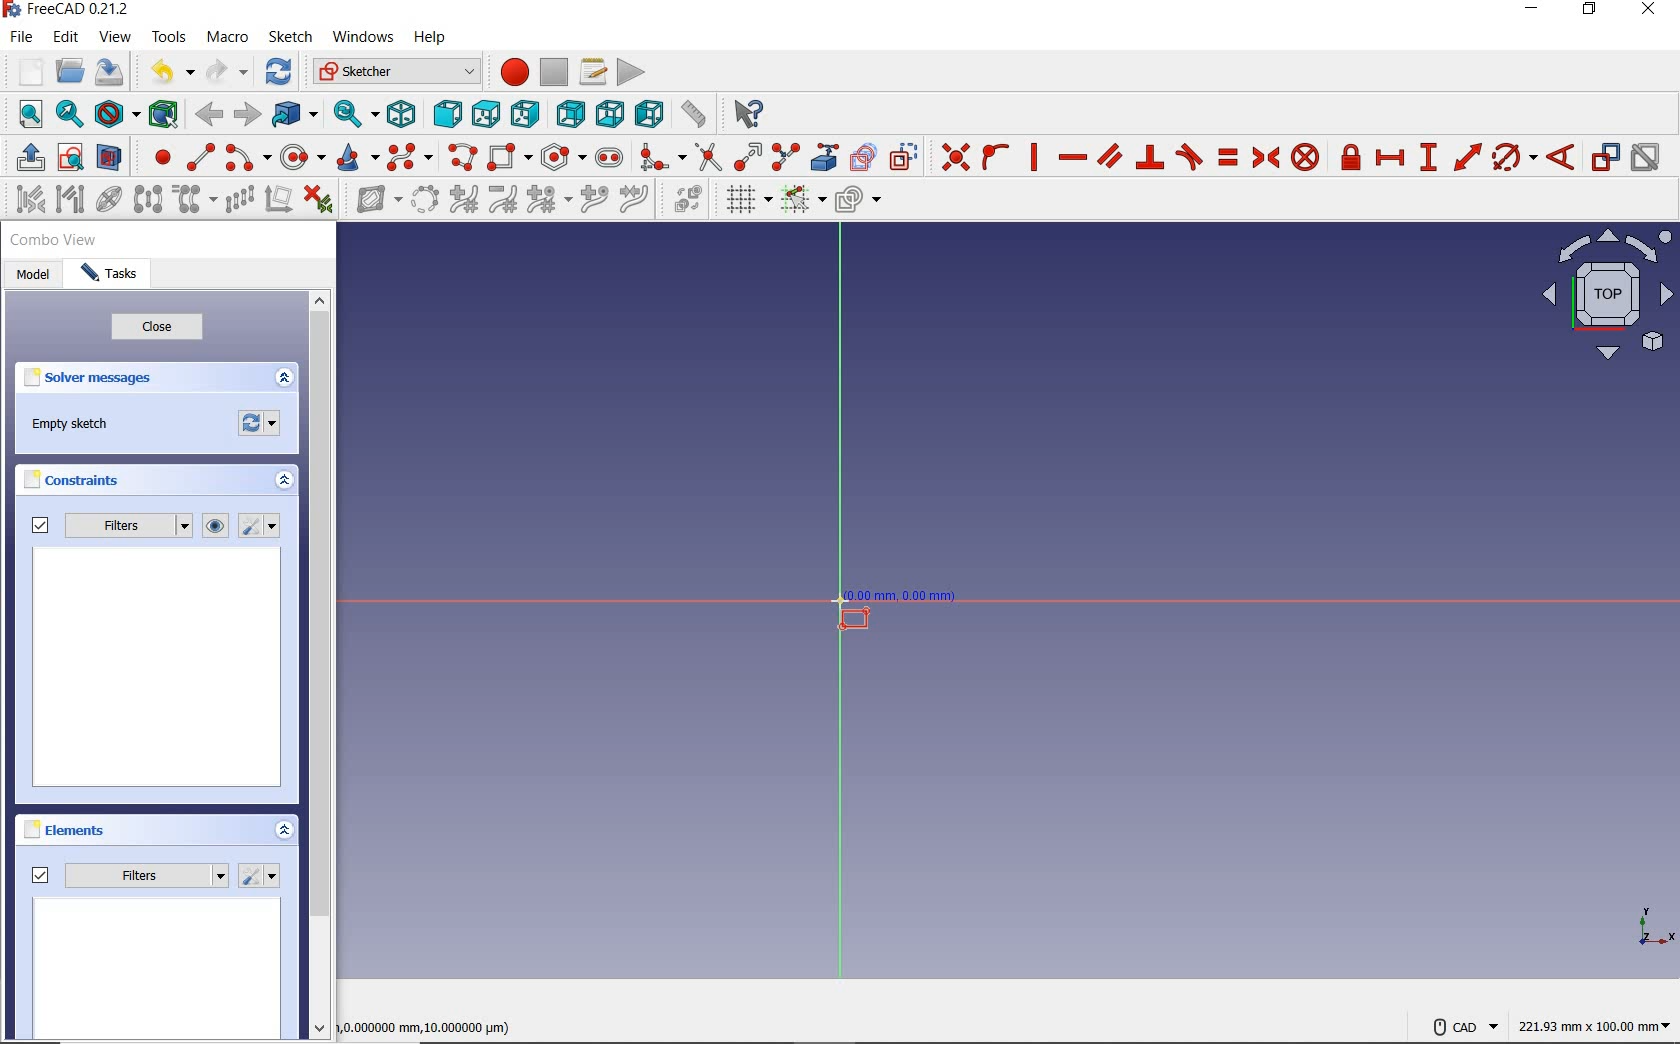  What do you see at coordinates (227, 72) in the screenshot?
I see `redo` at bounding box center [227, 72].